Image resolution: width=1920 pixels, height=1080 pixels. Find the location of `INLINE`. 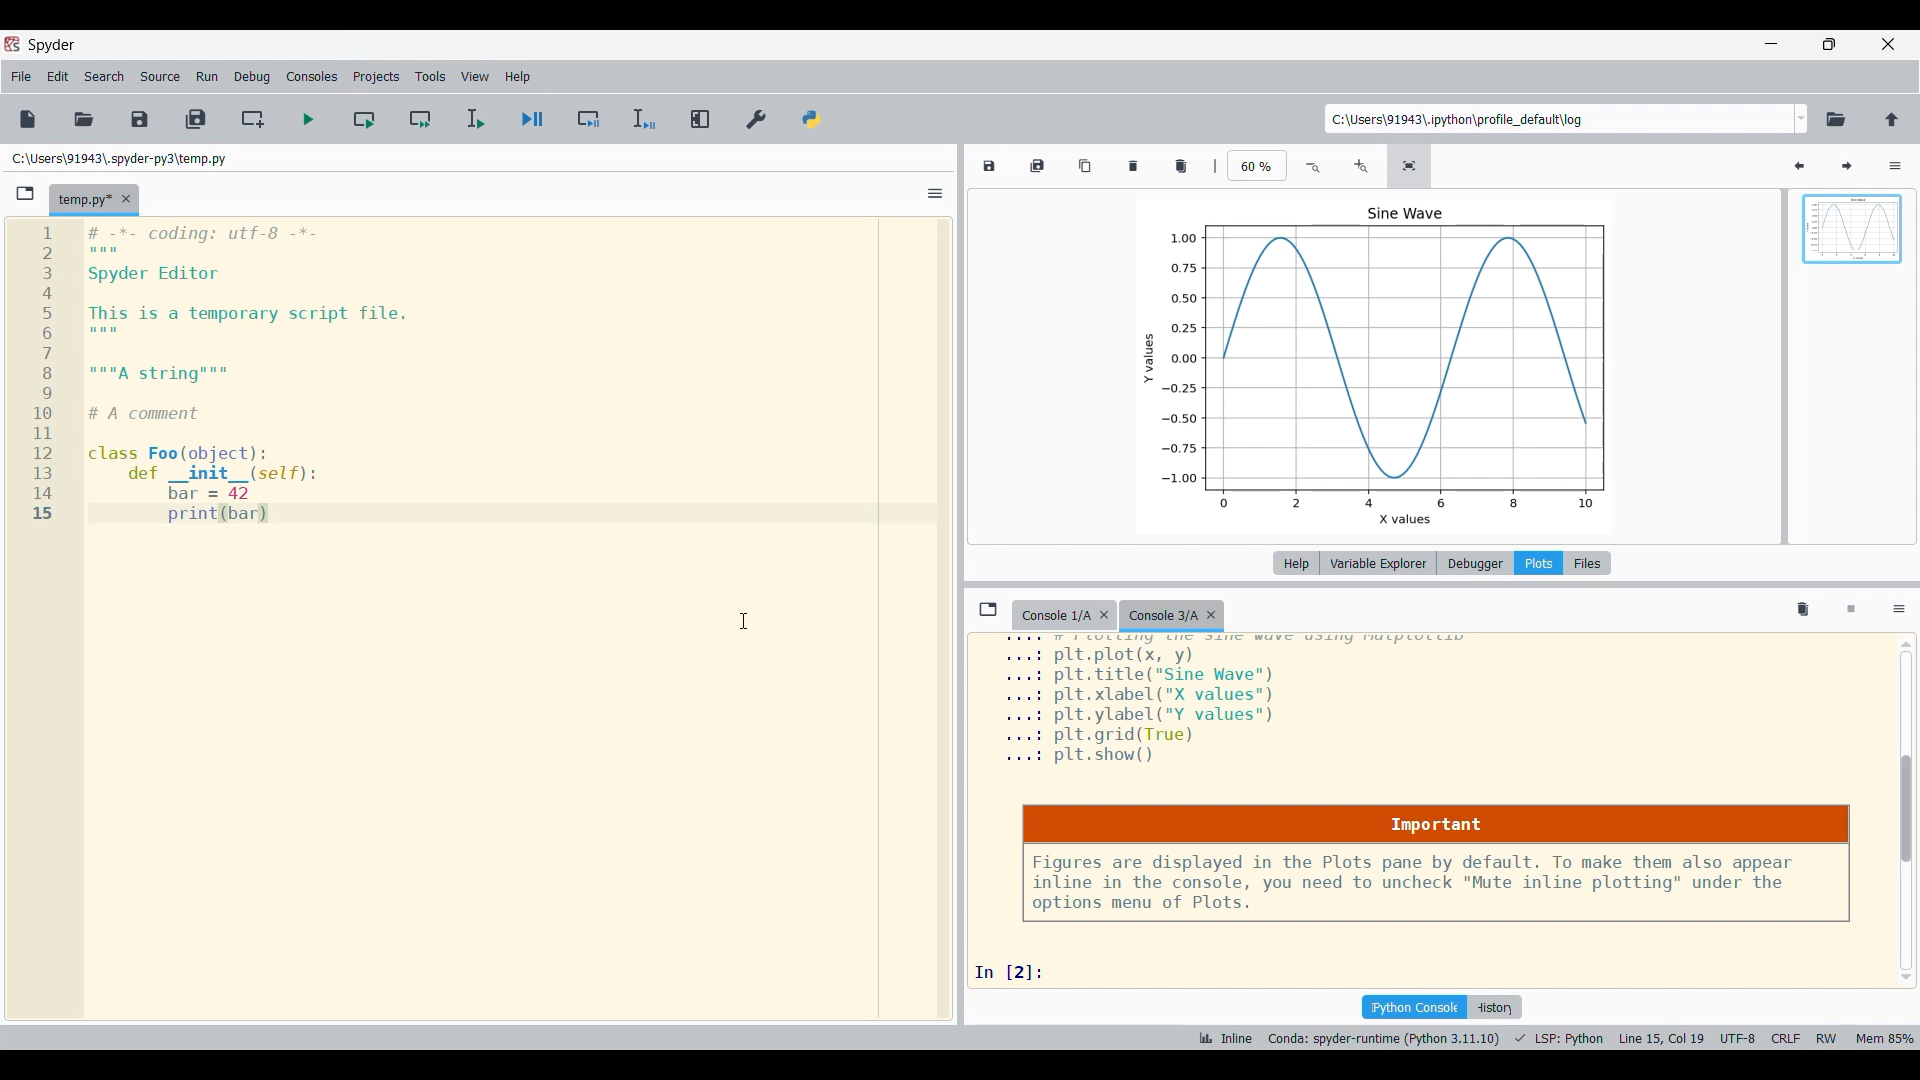

INLINE is located at coordinates (1223, 1038).